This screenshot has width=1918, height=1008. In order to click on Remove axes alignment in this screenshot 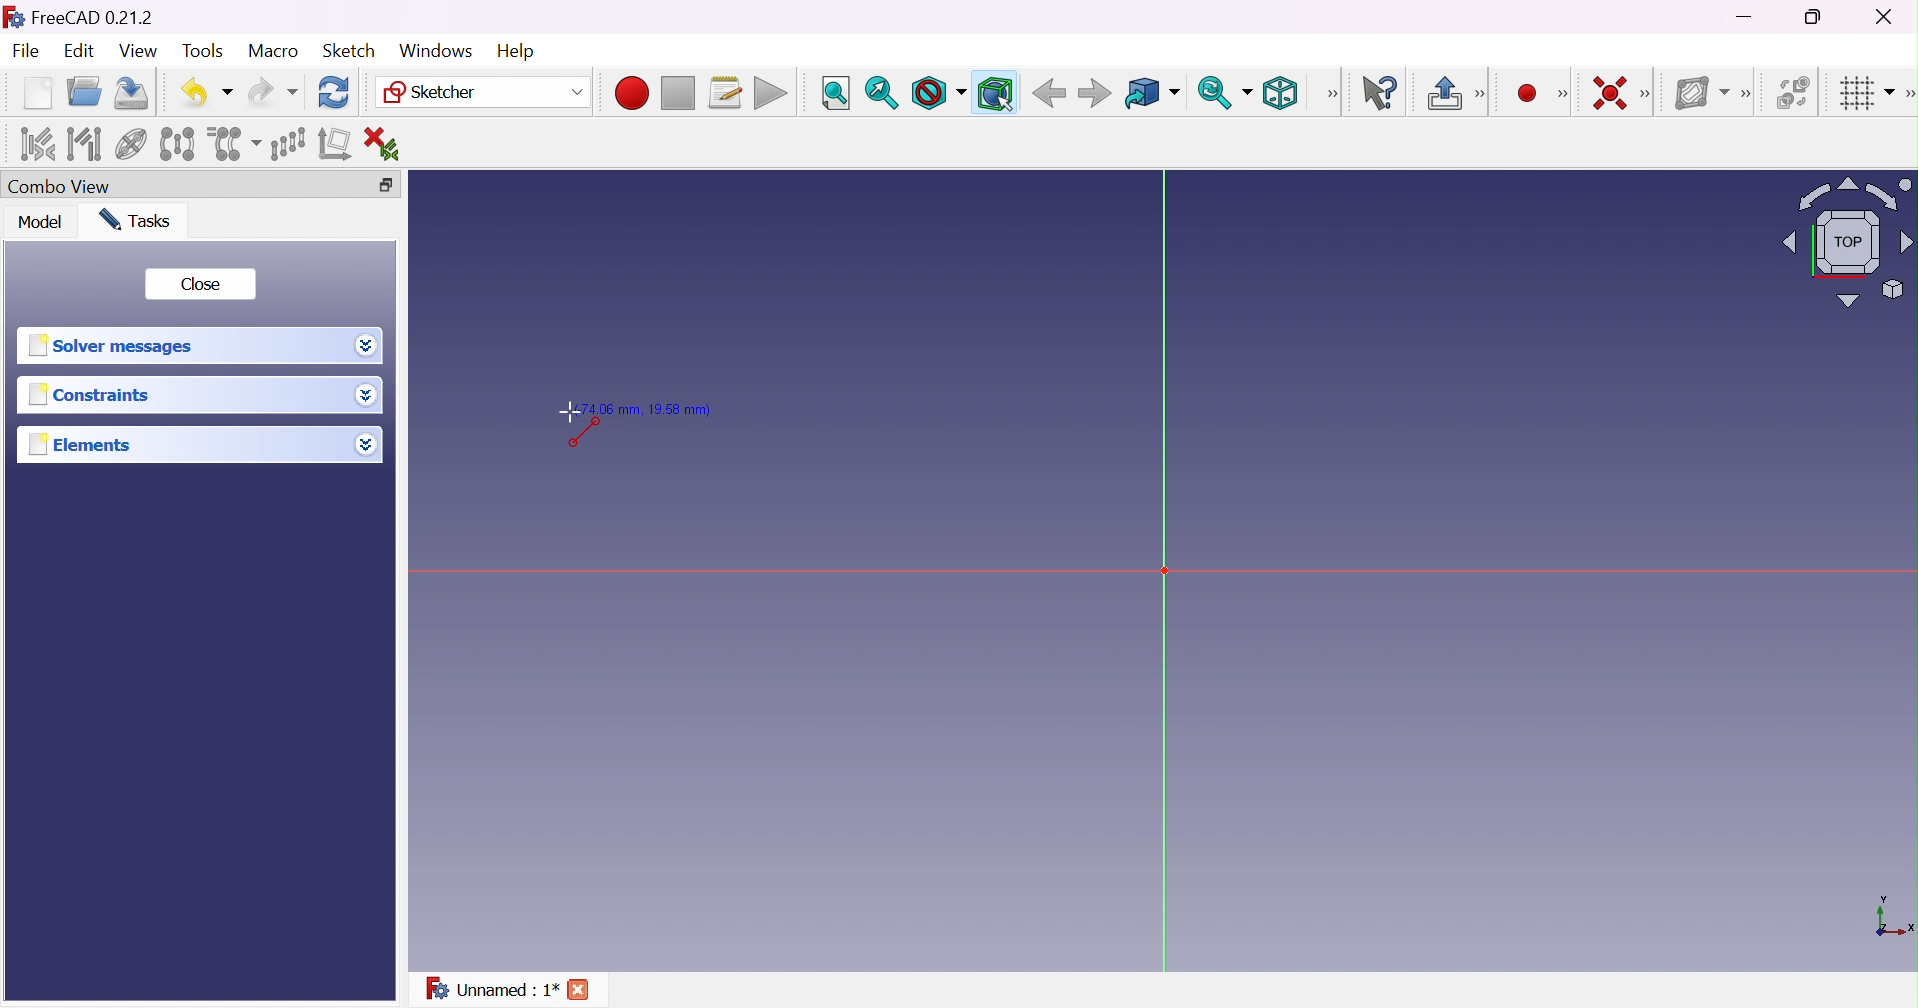, I will do `click(335, 146)`.